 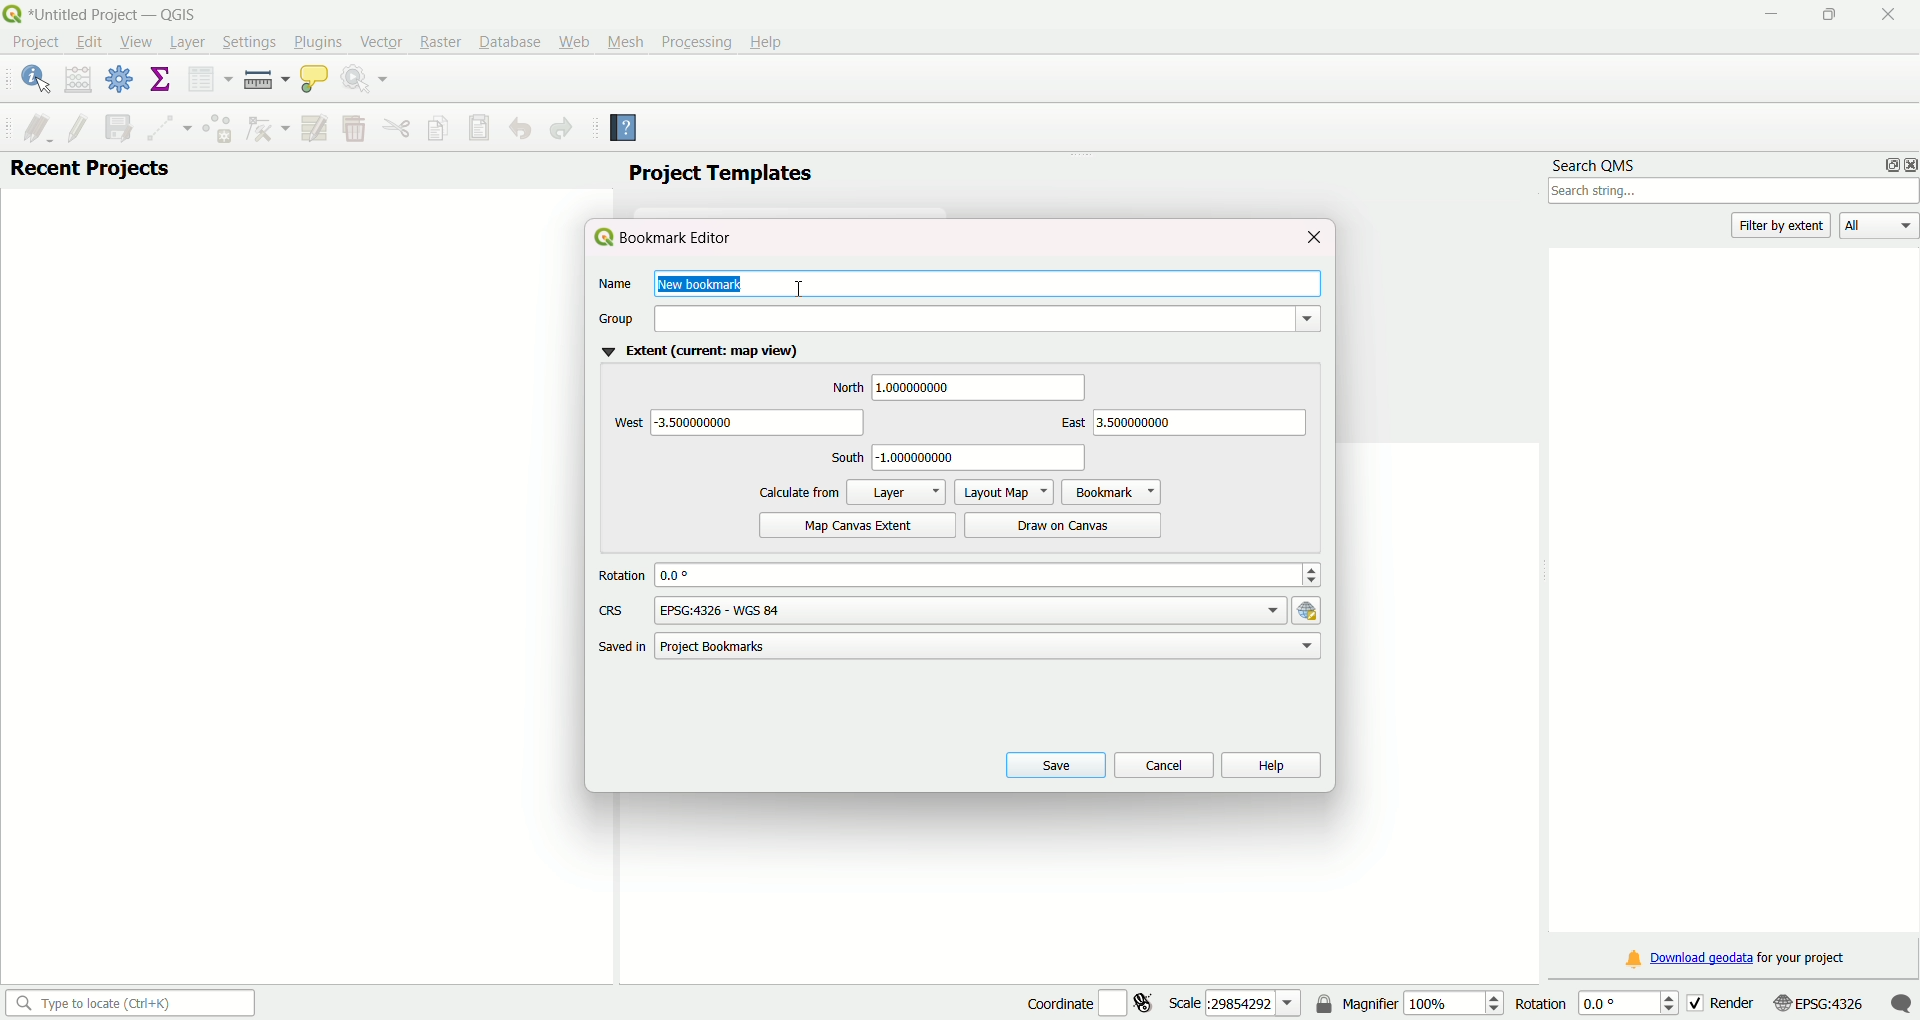 What do you see at coordinates (612, 611) in the screenshot?
I see `CRS` at bounding box center [612, 611].